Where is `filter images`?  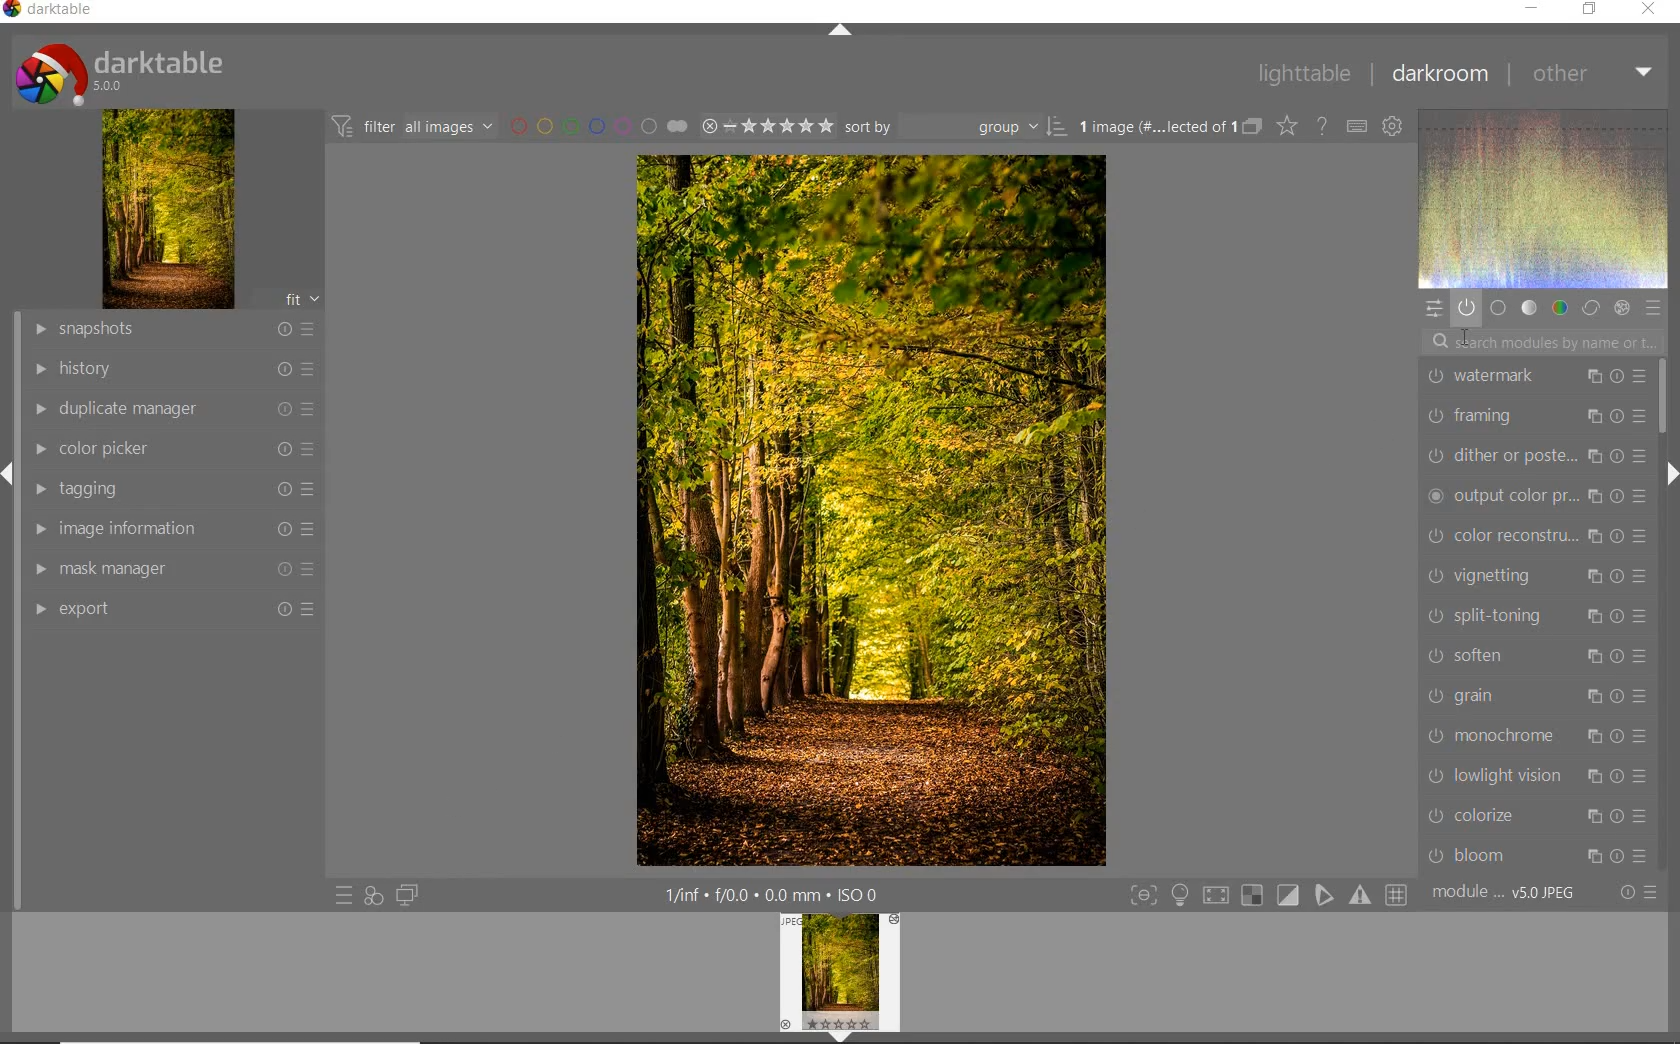 filter images is located at coordinates (411, 128).